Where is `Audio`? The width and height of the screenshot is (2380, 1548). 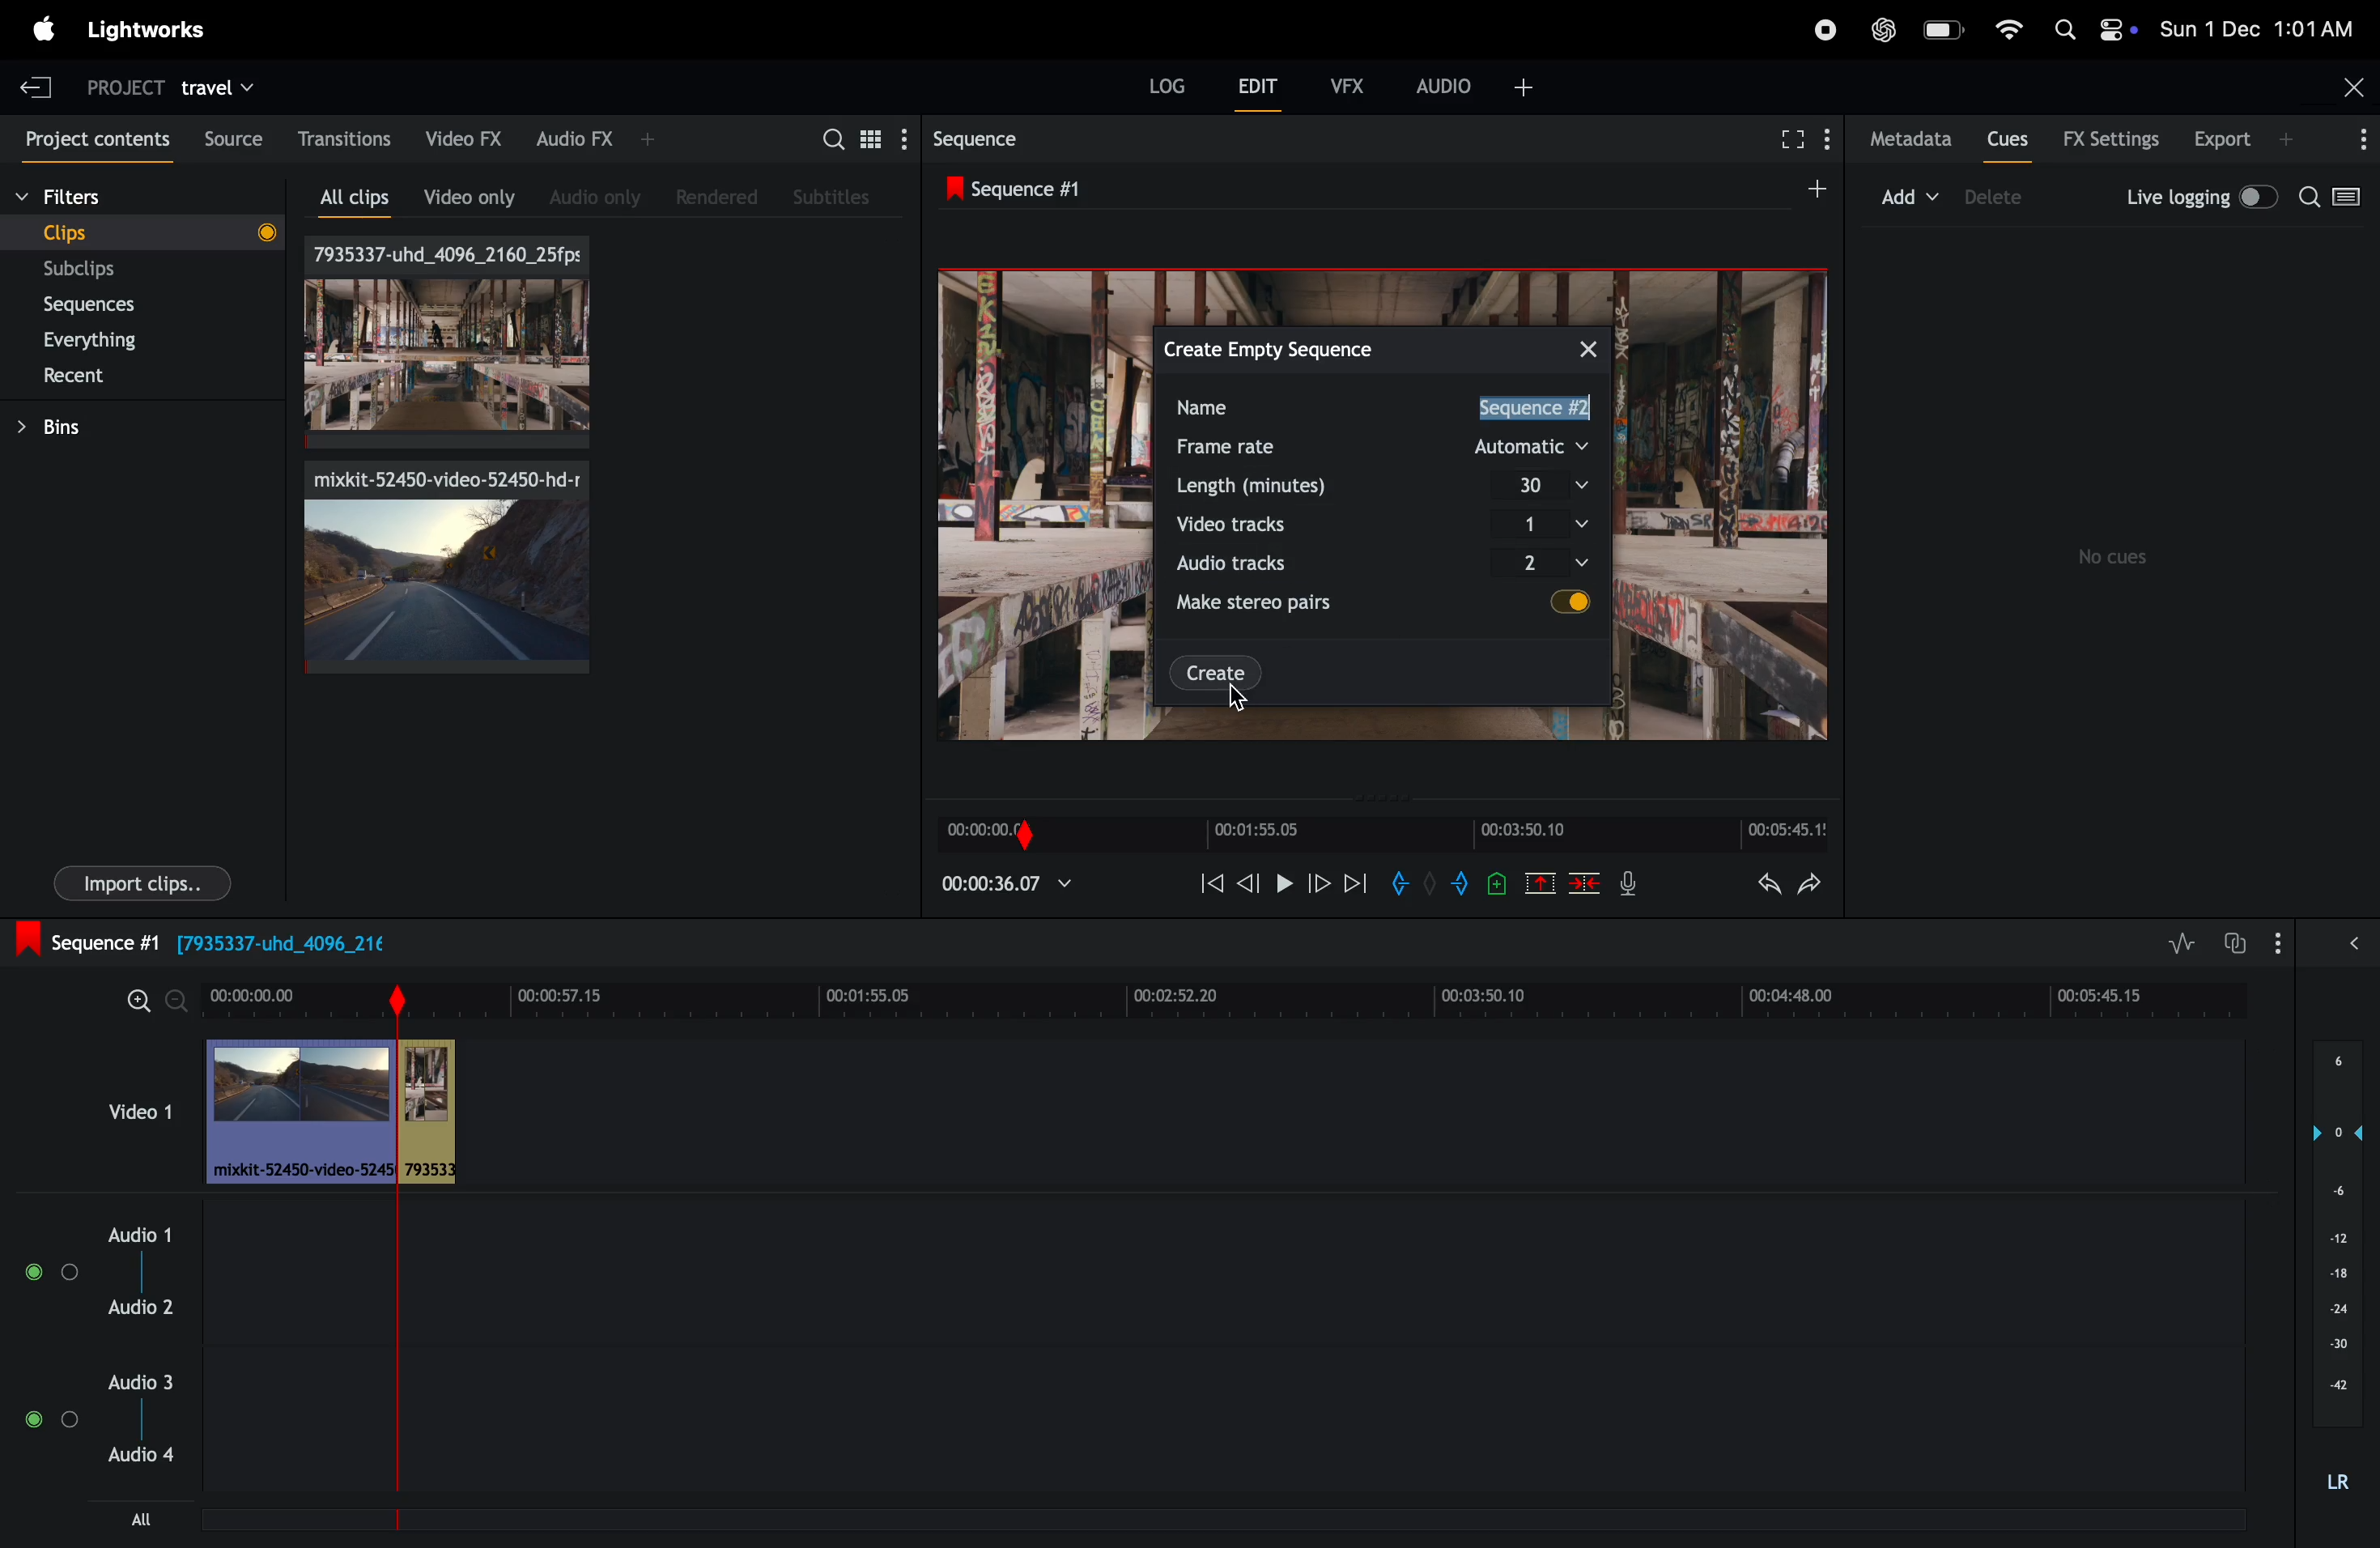 Audio is located at coordinates (45, 1273).